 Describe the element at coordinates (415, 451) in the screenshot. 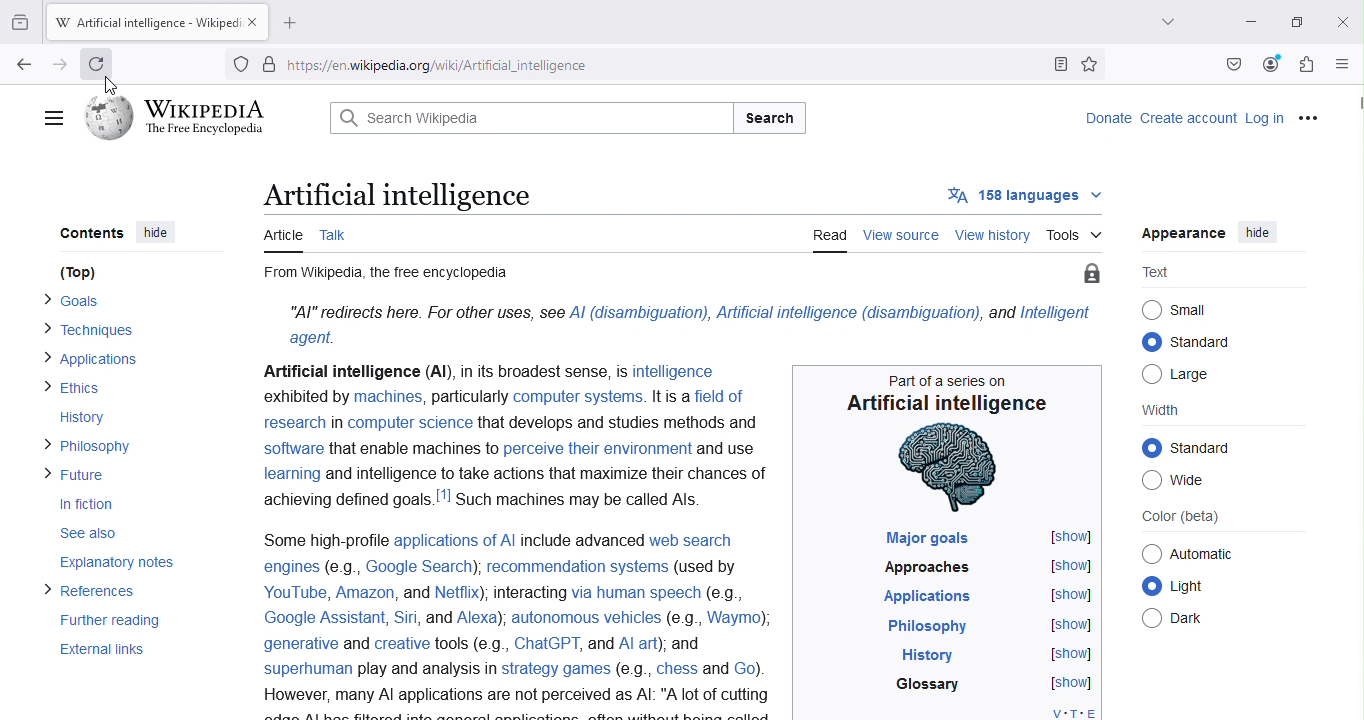

I see `that enable machines to` at that location.